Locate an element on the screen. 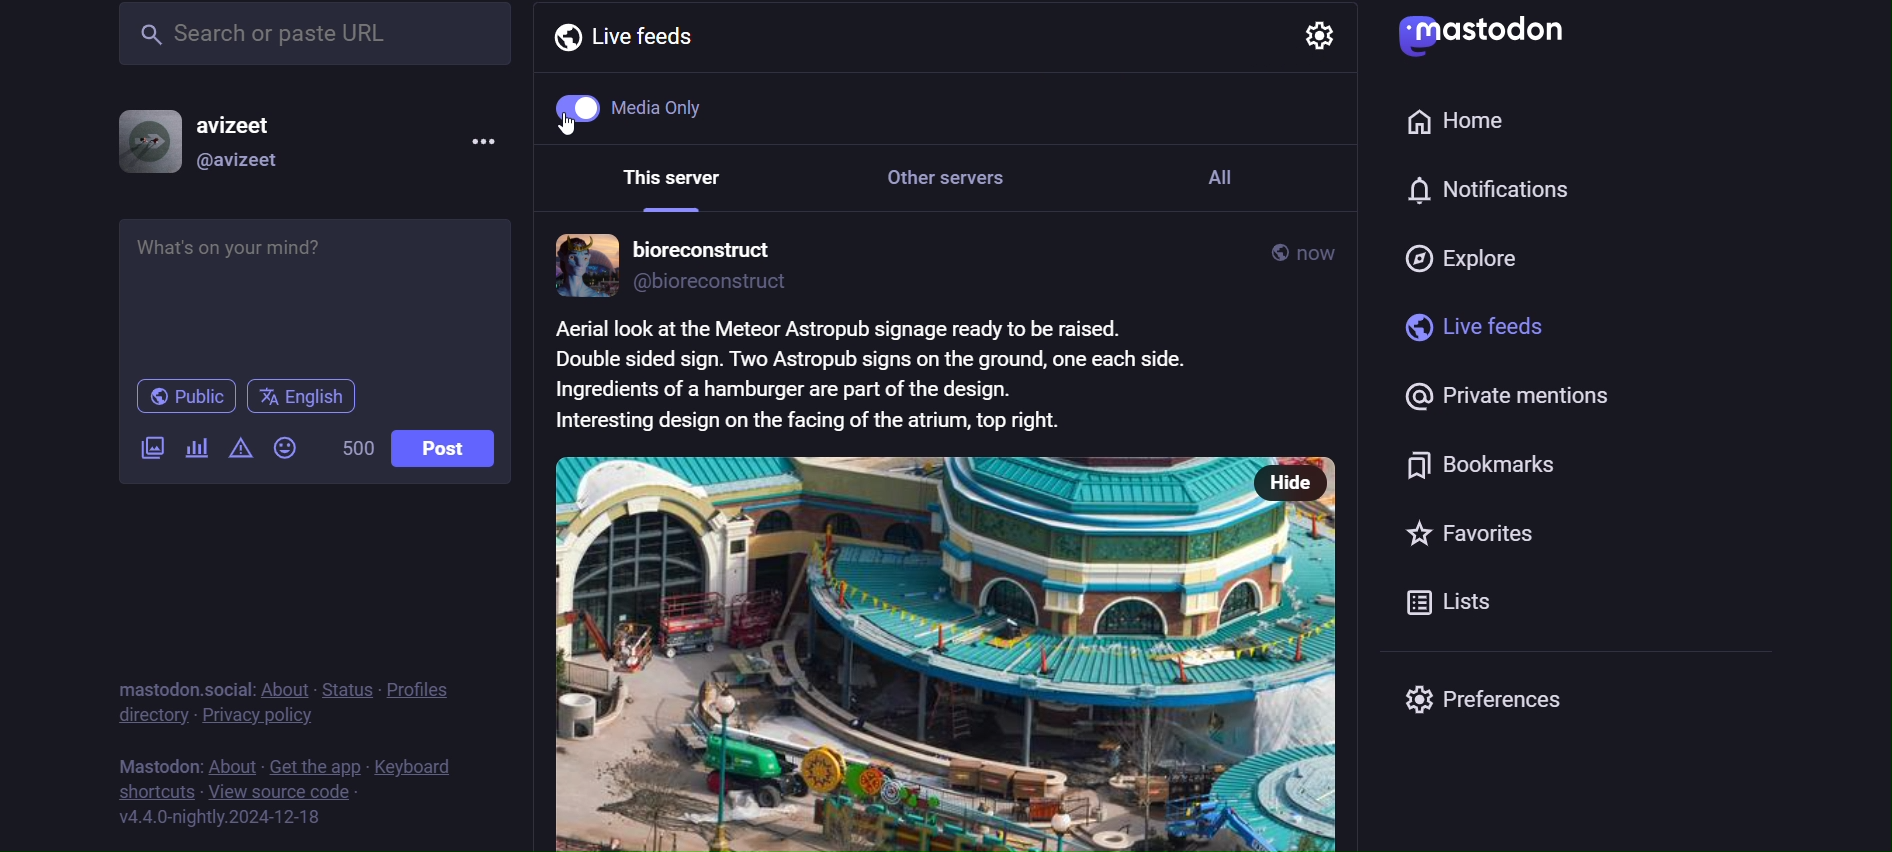  about is located at coordinates (227, 758).